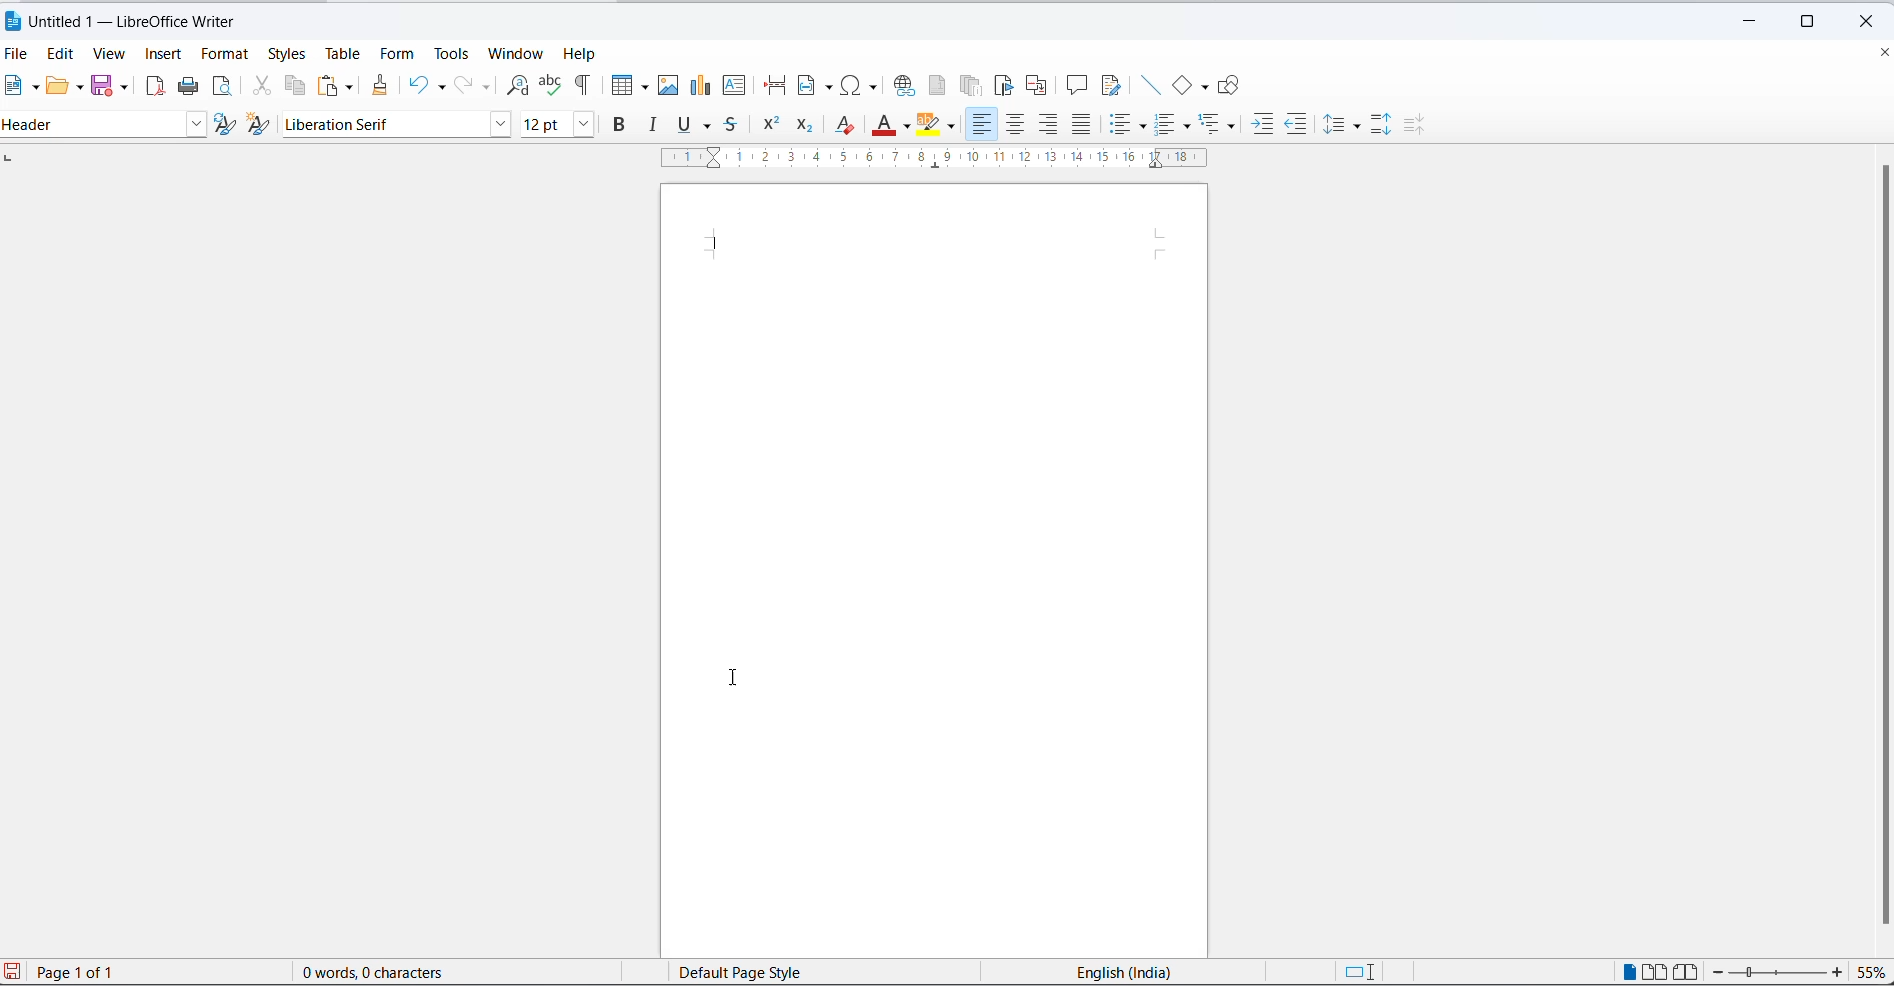 Image resolution: width=1894 pixels, height=986 pixels. I want to click on strike through, so click(732, 127).